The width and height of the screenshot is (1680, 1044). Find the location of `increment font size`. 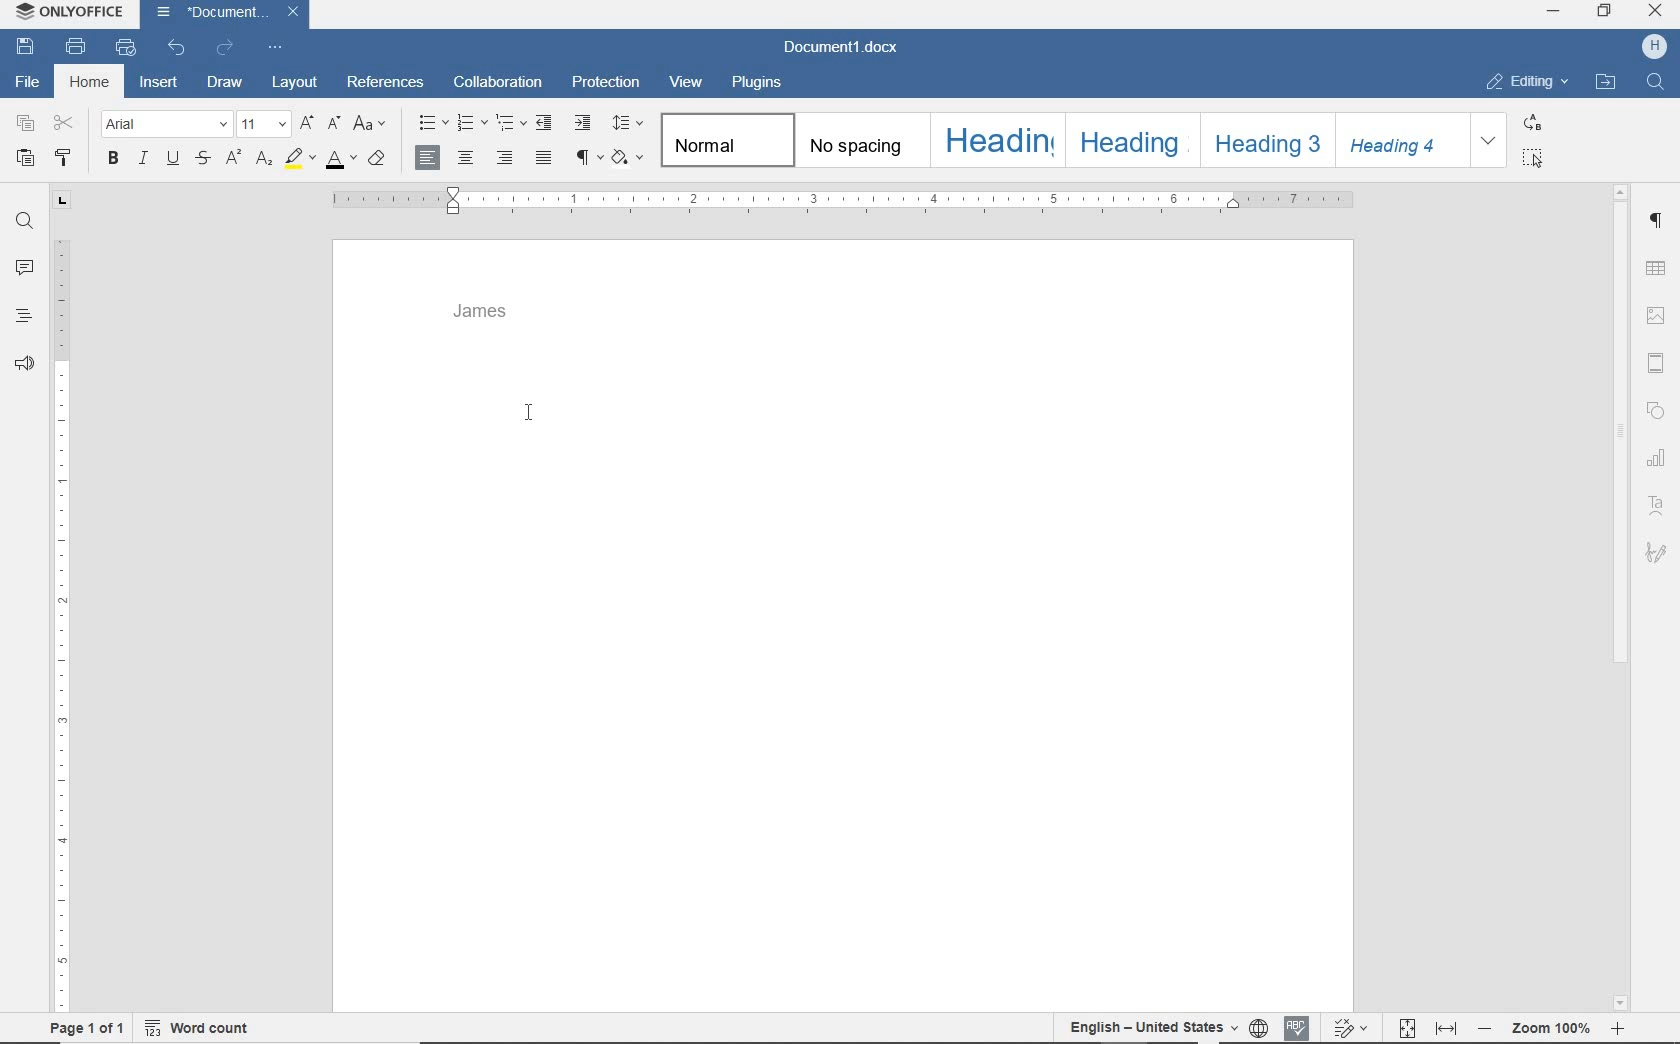

increment font size is located at coordinates (309, 124).